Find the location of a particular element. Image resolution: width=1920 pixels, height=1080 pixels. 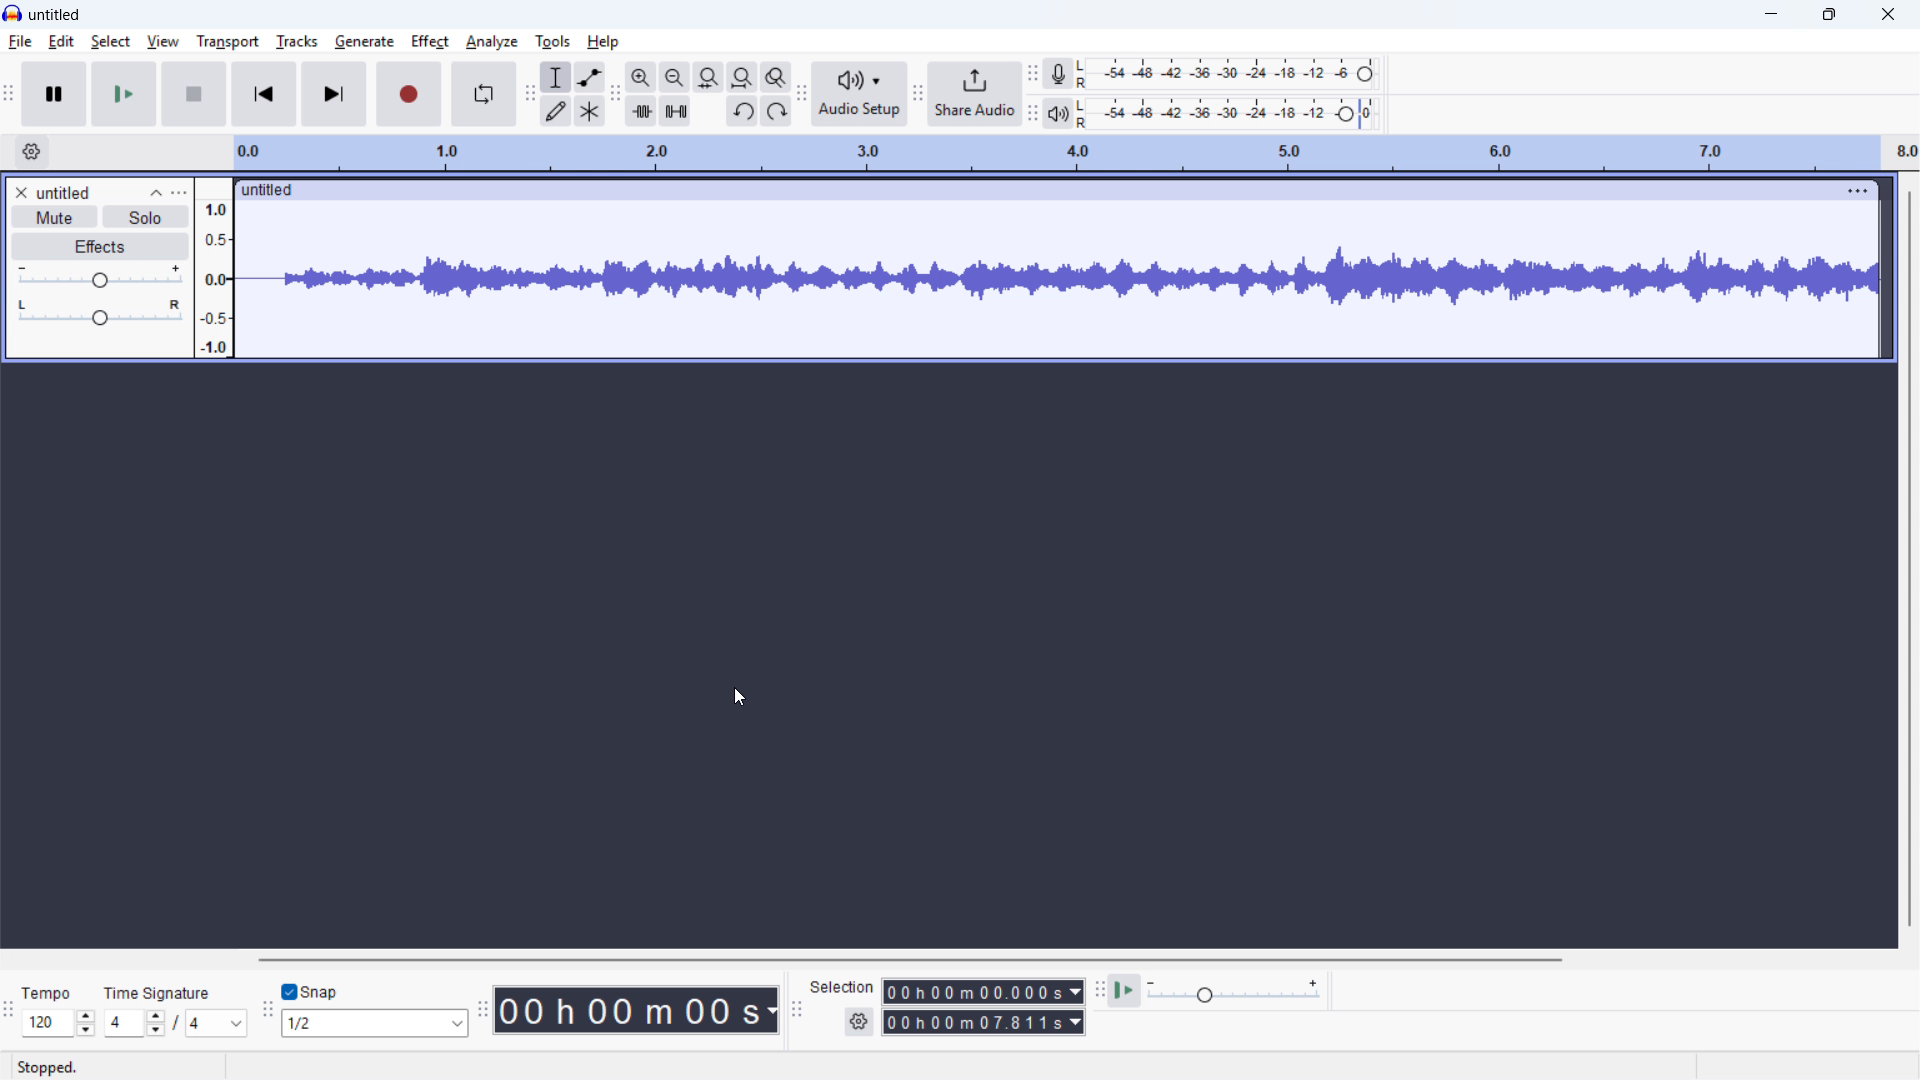

envelope tool is located at coordinates (589, 77).